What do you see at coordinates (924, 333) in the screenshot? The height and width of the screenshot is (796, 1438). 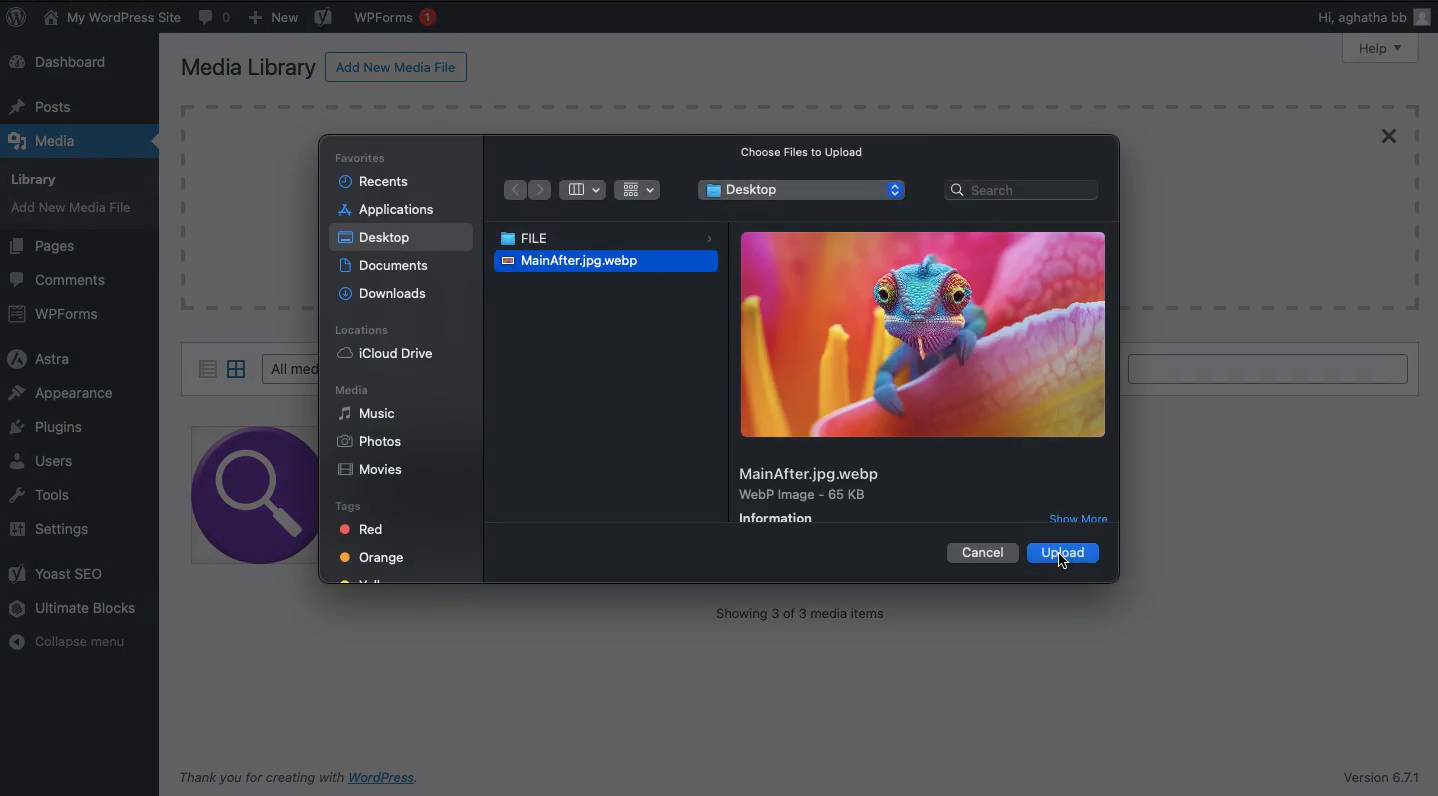 I see `Image` at bounding box center [924, 333].